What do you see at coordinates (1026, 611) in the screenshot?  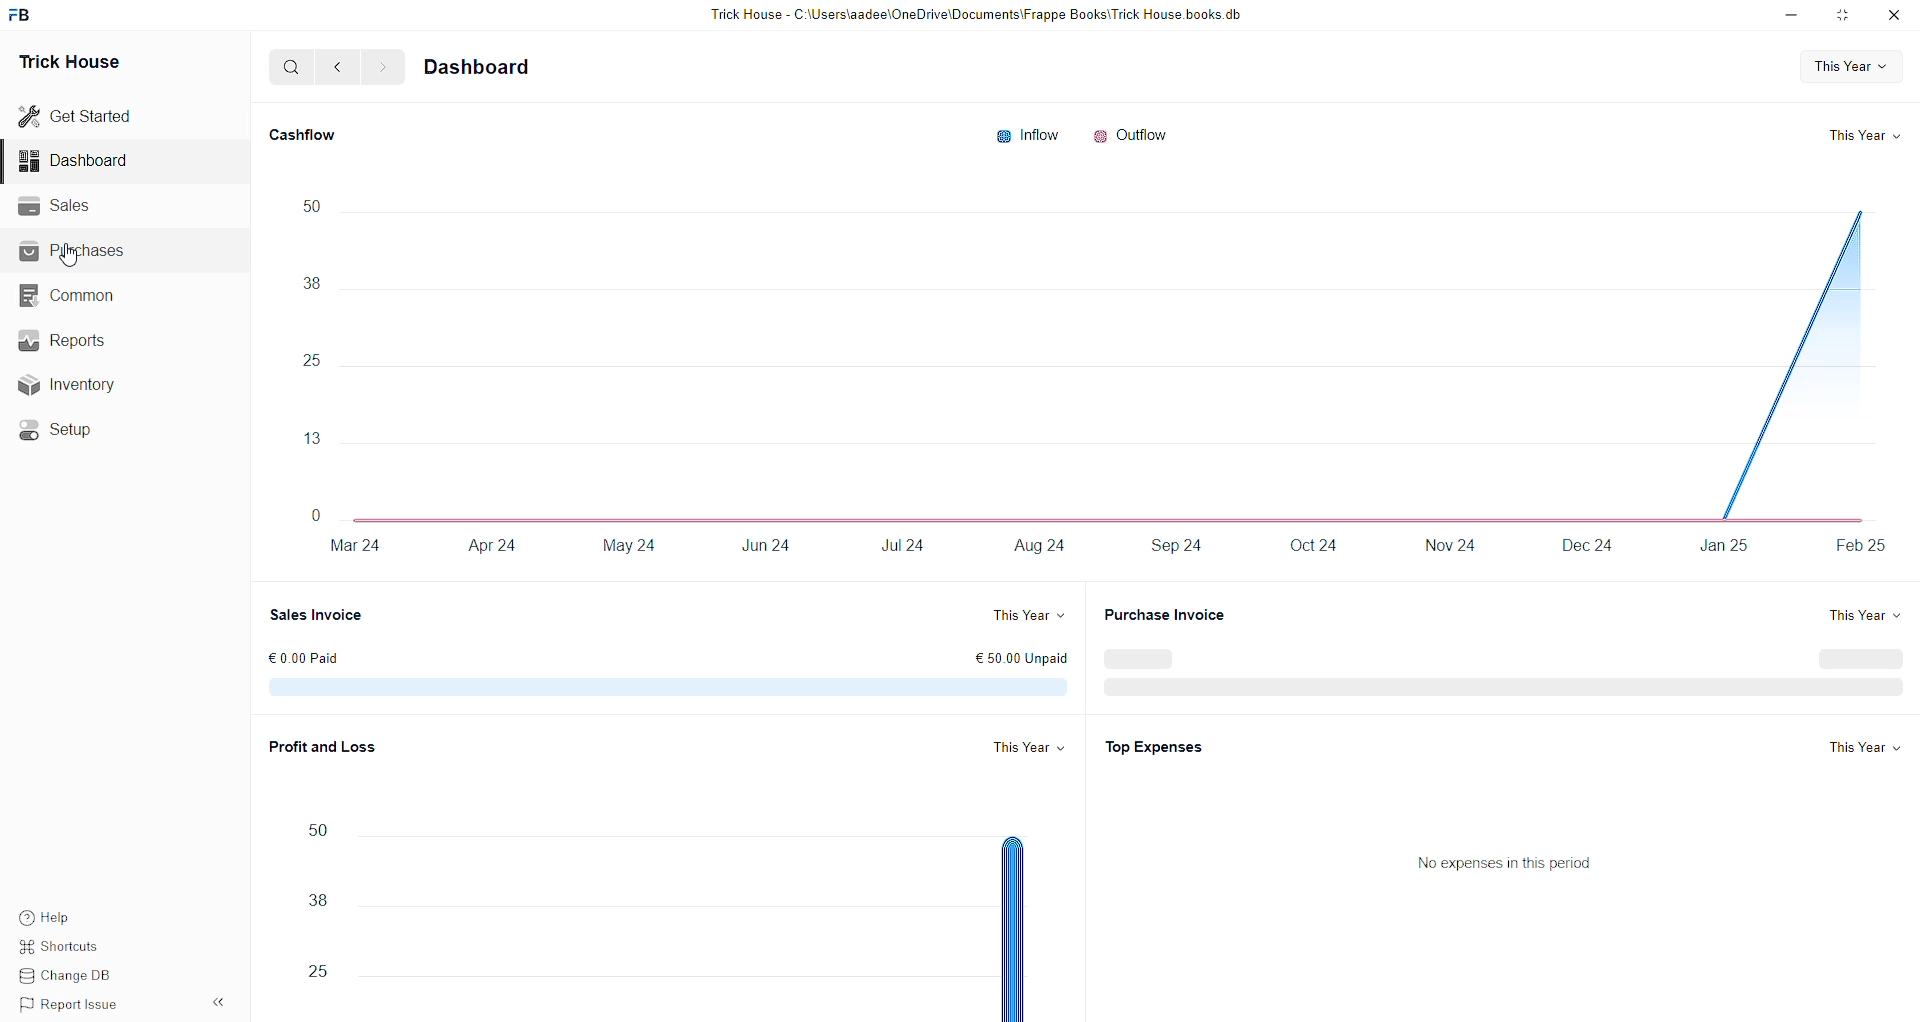 I see `This Year ` at bounding box center [1026, 611].